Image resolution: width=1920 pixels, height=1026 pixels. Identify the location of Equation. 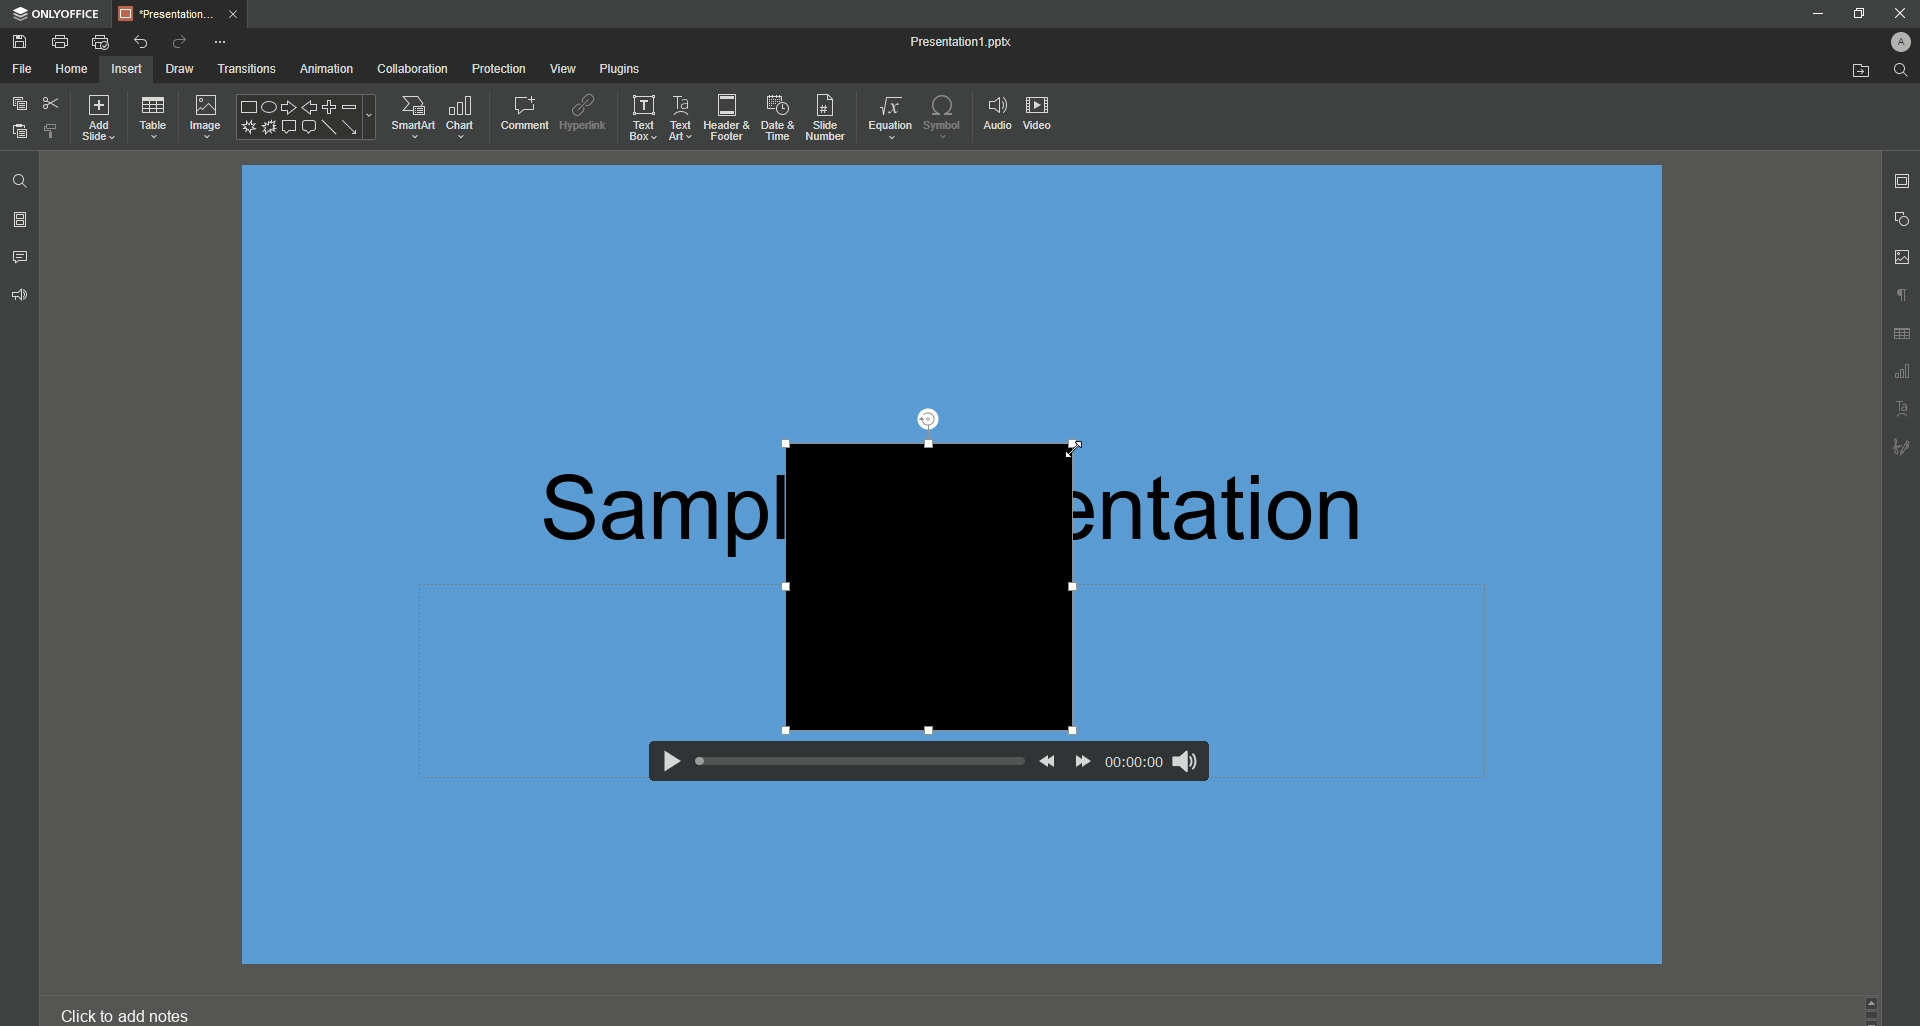
(891, 120).